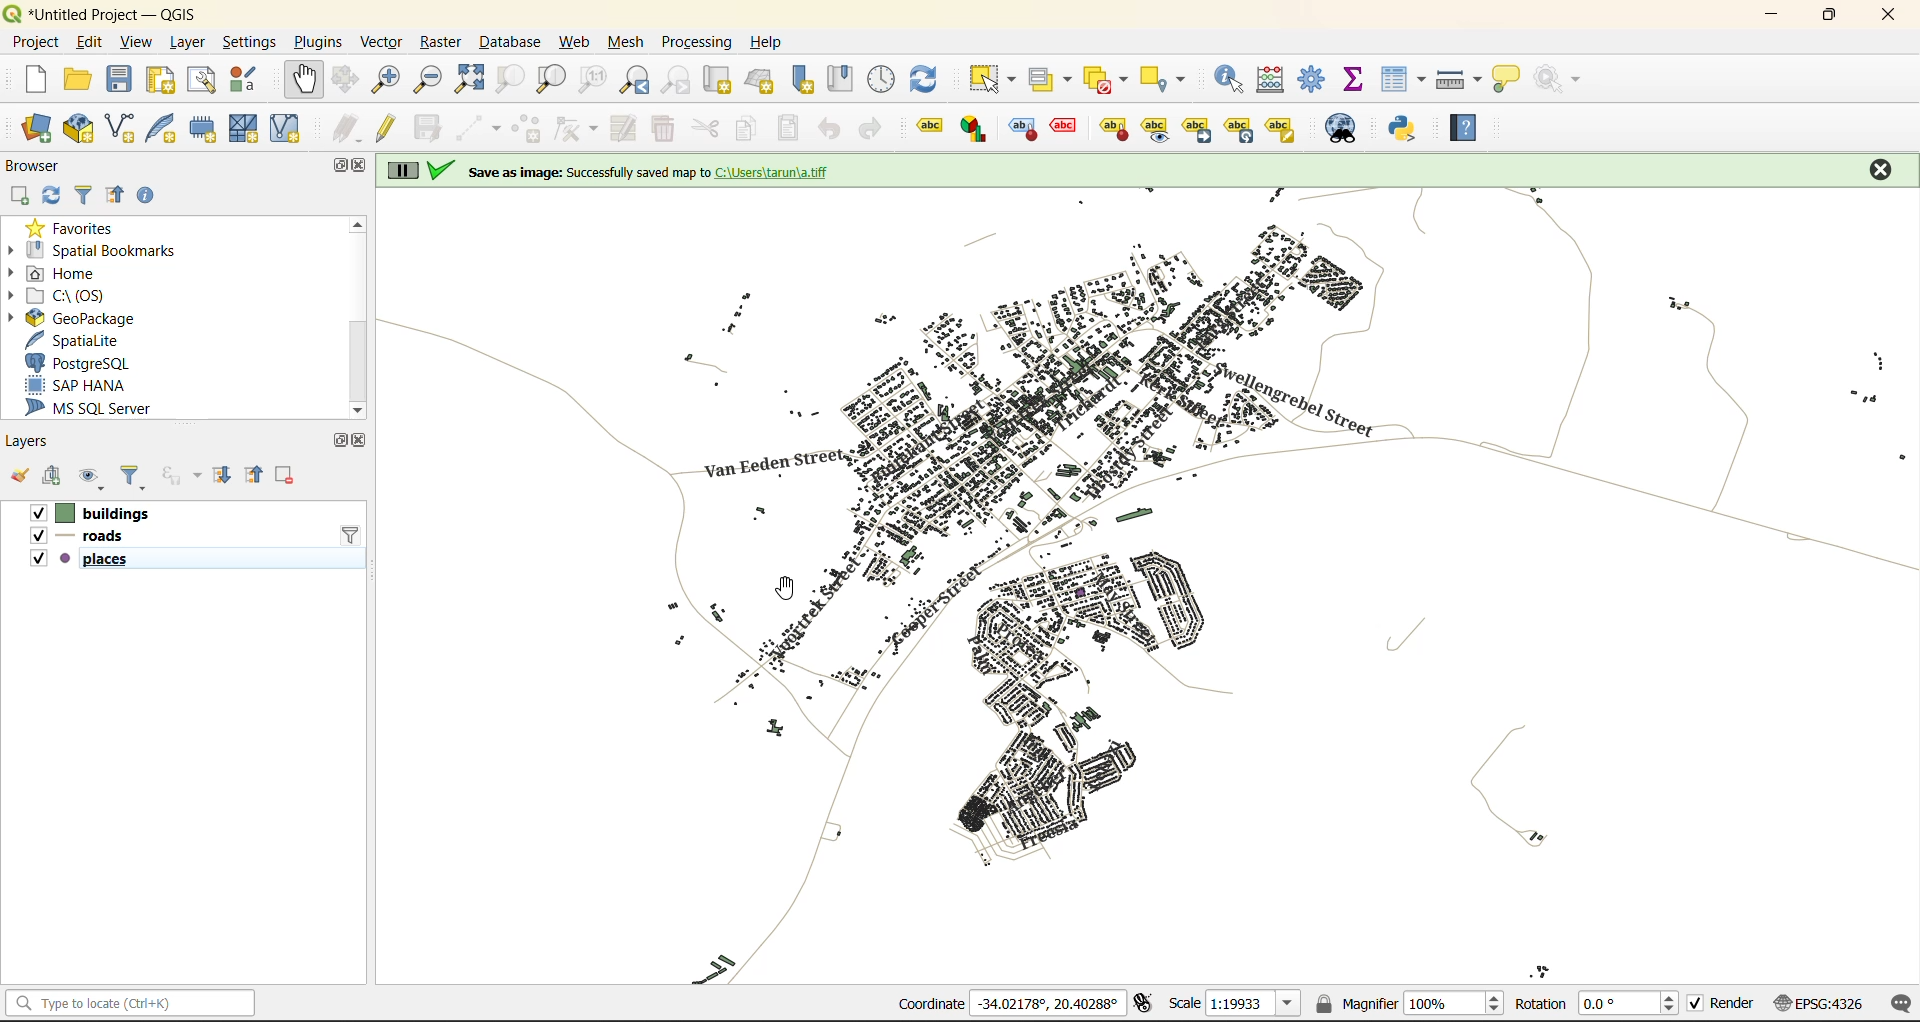 This screenshot has height=1022, width=1920. What do you see at coordinates (14, 477) in the screenshot?
I see `open` at bounding box center [14, 477].